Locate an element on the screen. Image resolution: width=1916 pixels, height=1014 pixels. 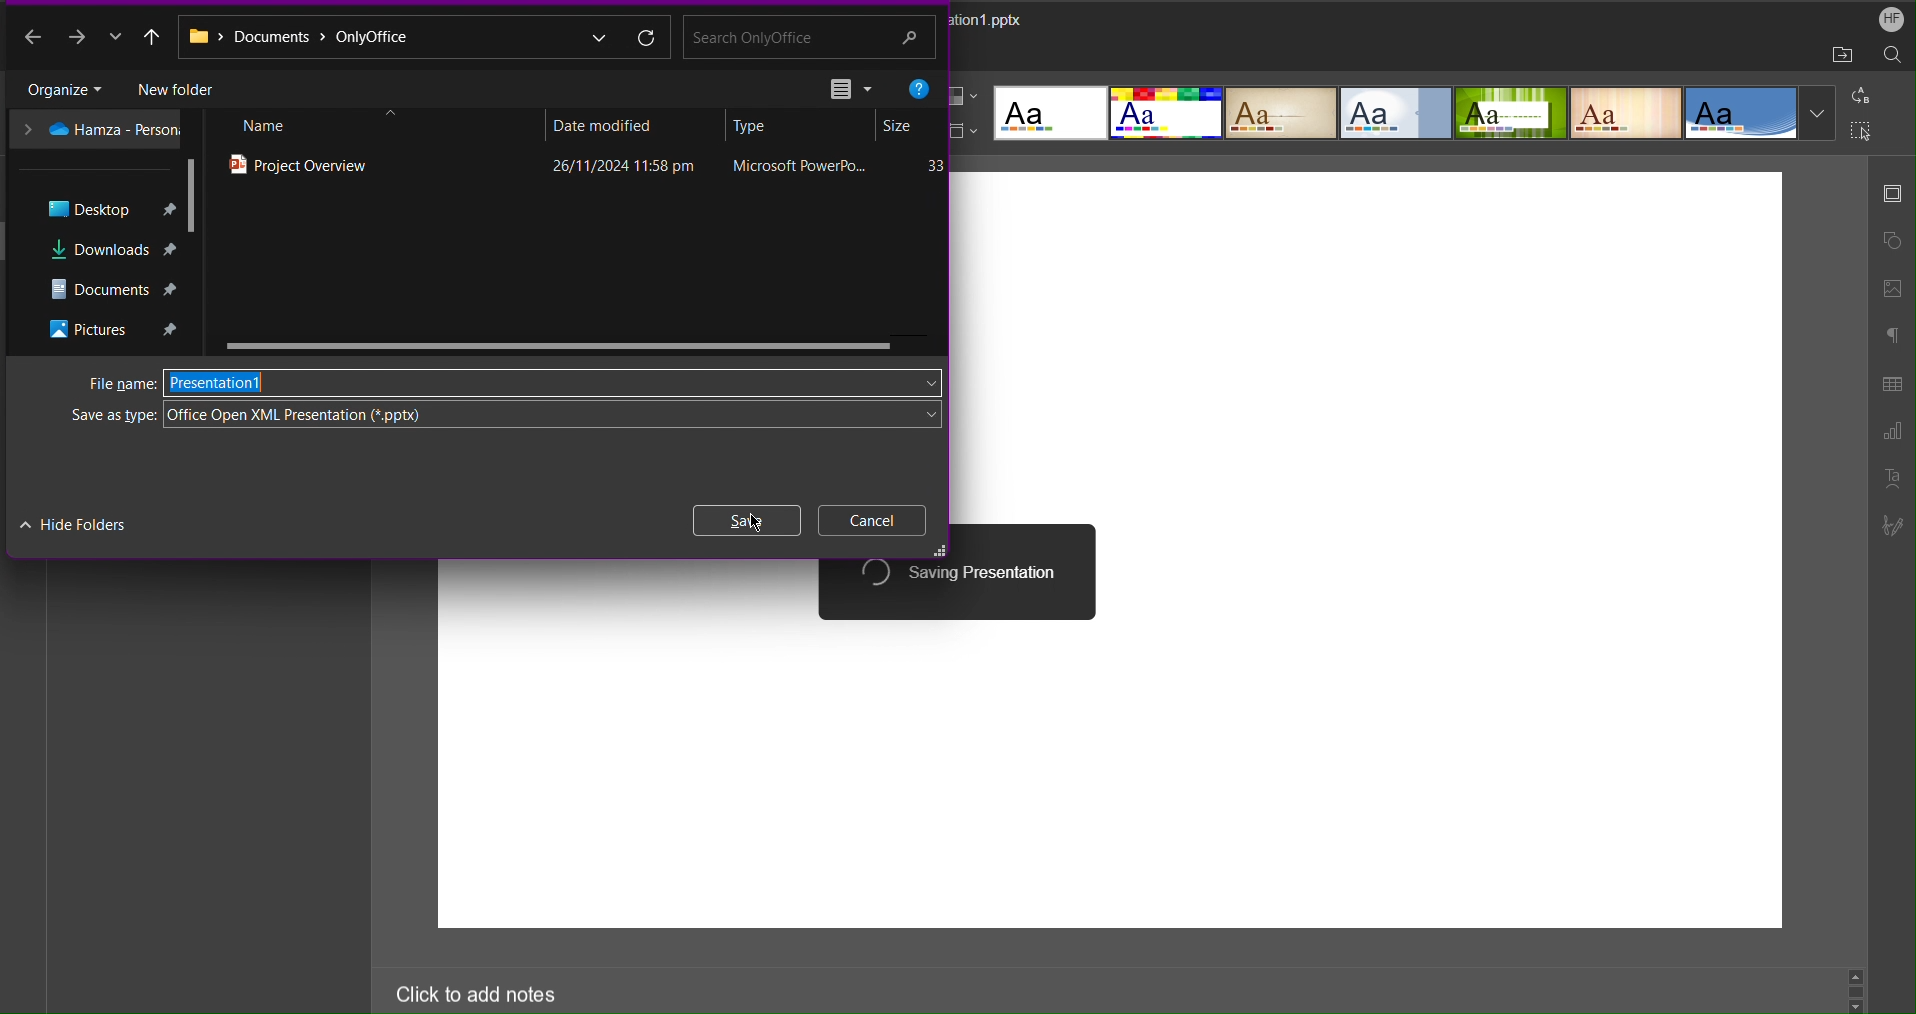
Save as type is located at coordinates (502, 421).